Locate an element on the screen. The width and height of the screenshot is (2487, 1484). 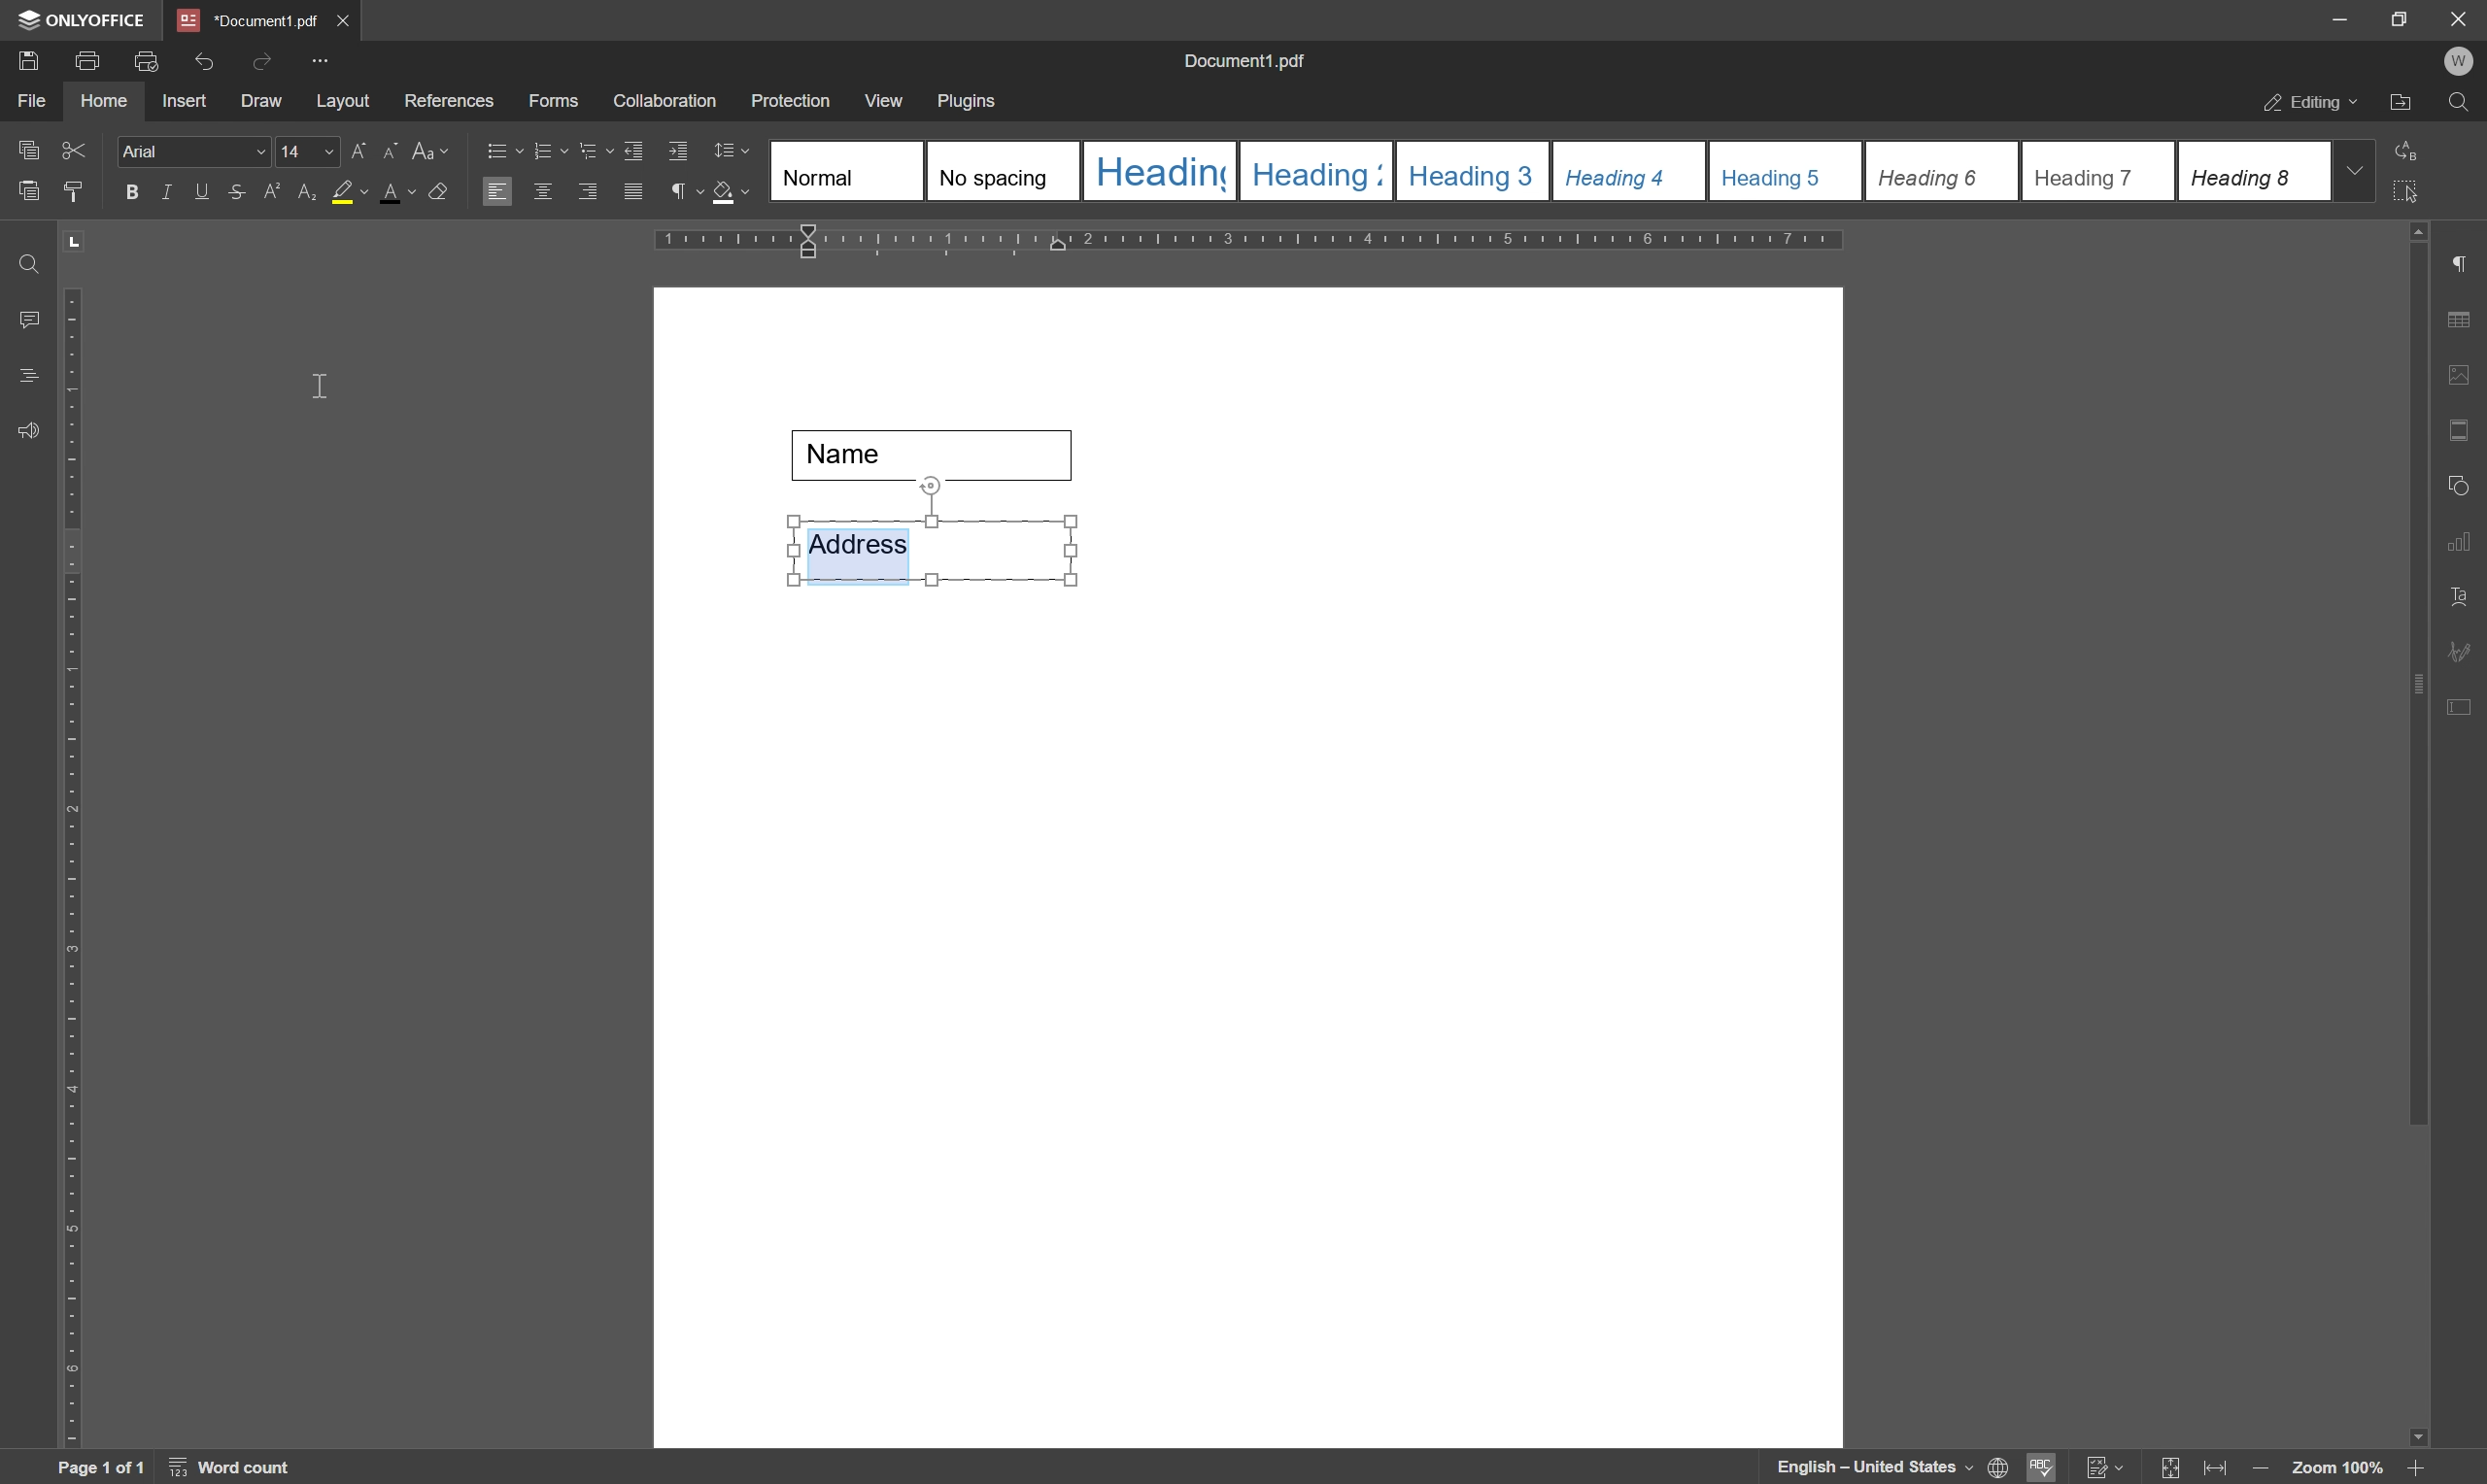
forms is located at coordinates (555, 102).